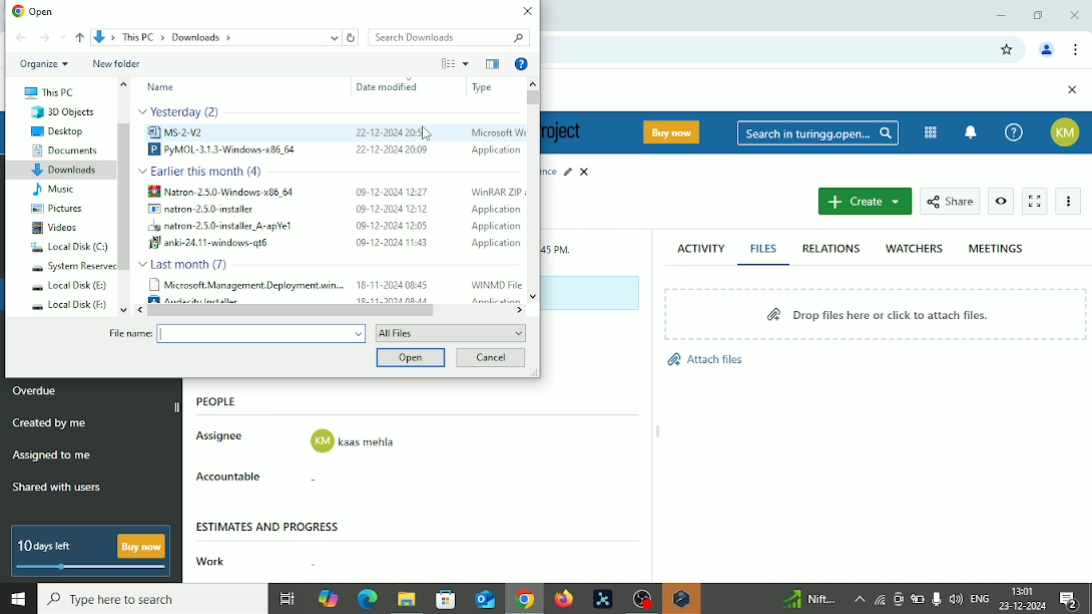 The image size is (1092, 614). I want to click on More, so click(1072, 202).